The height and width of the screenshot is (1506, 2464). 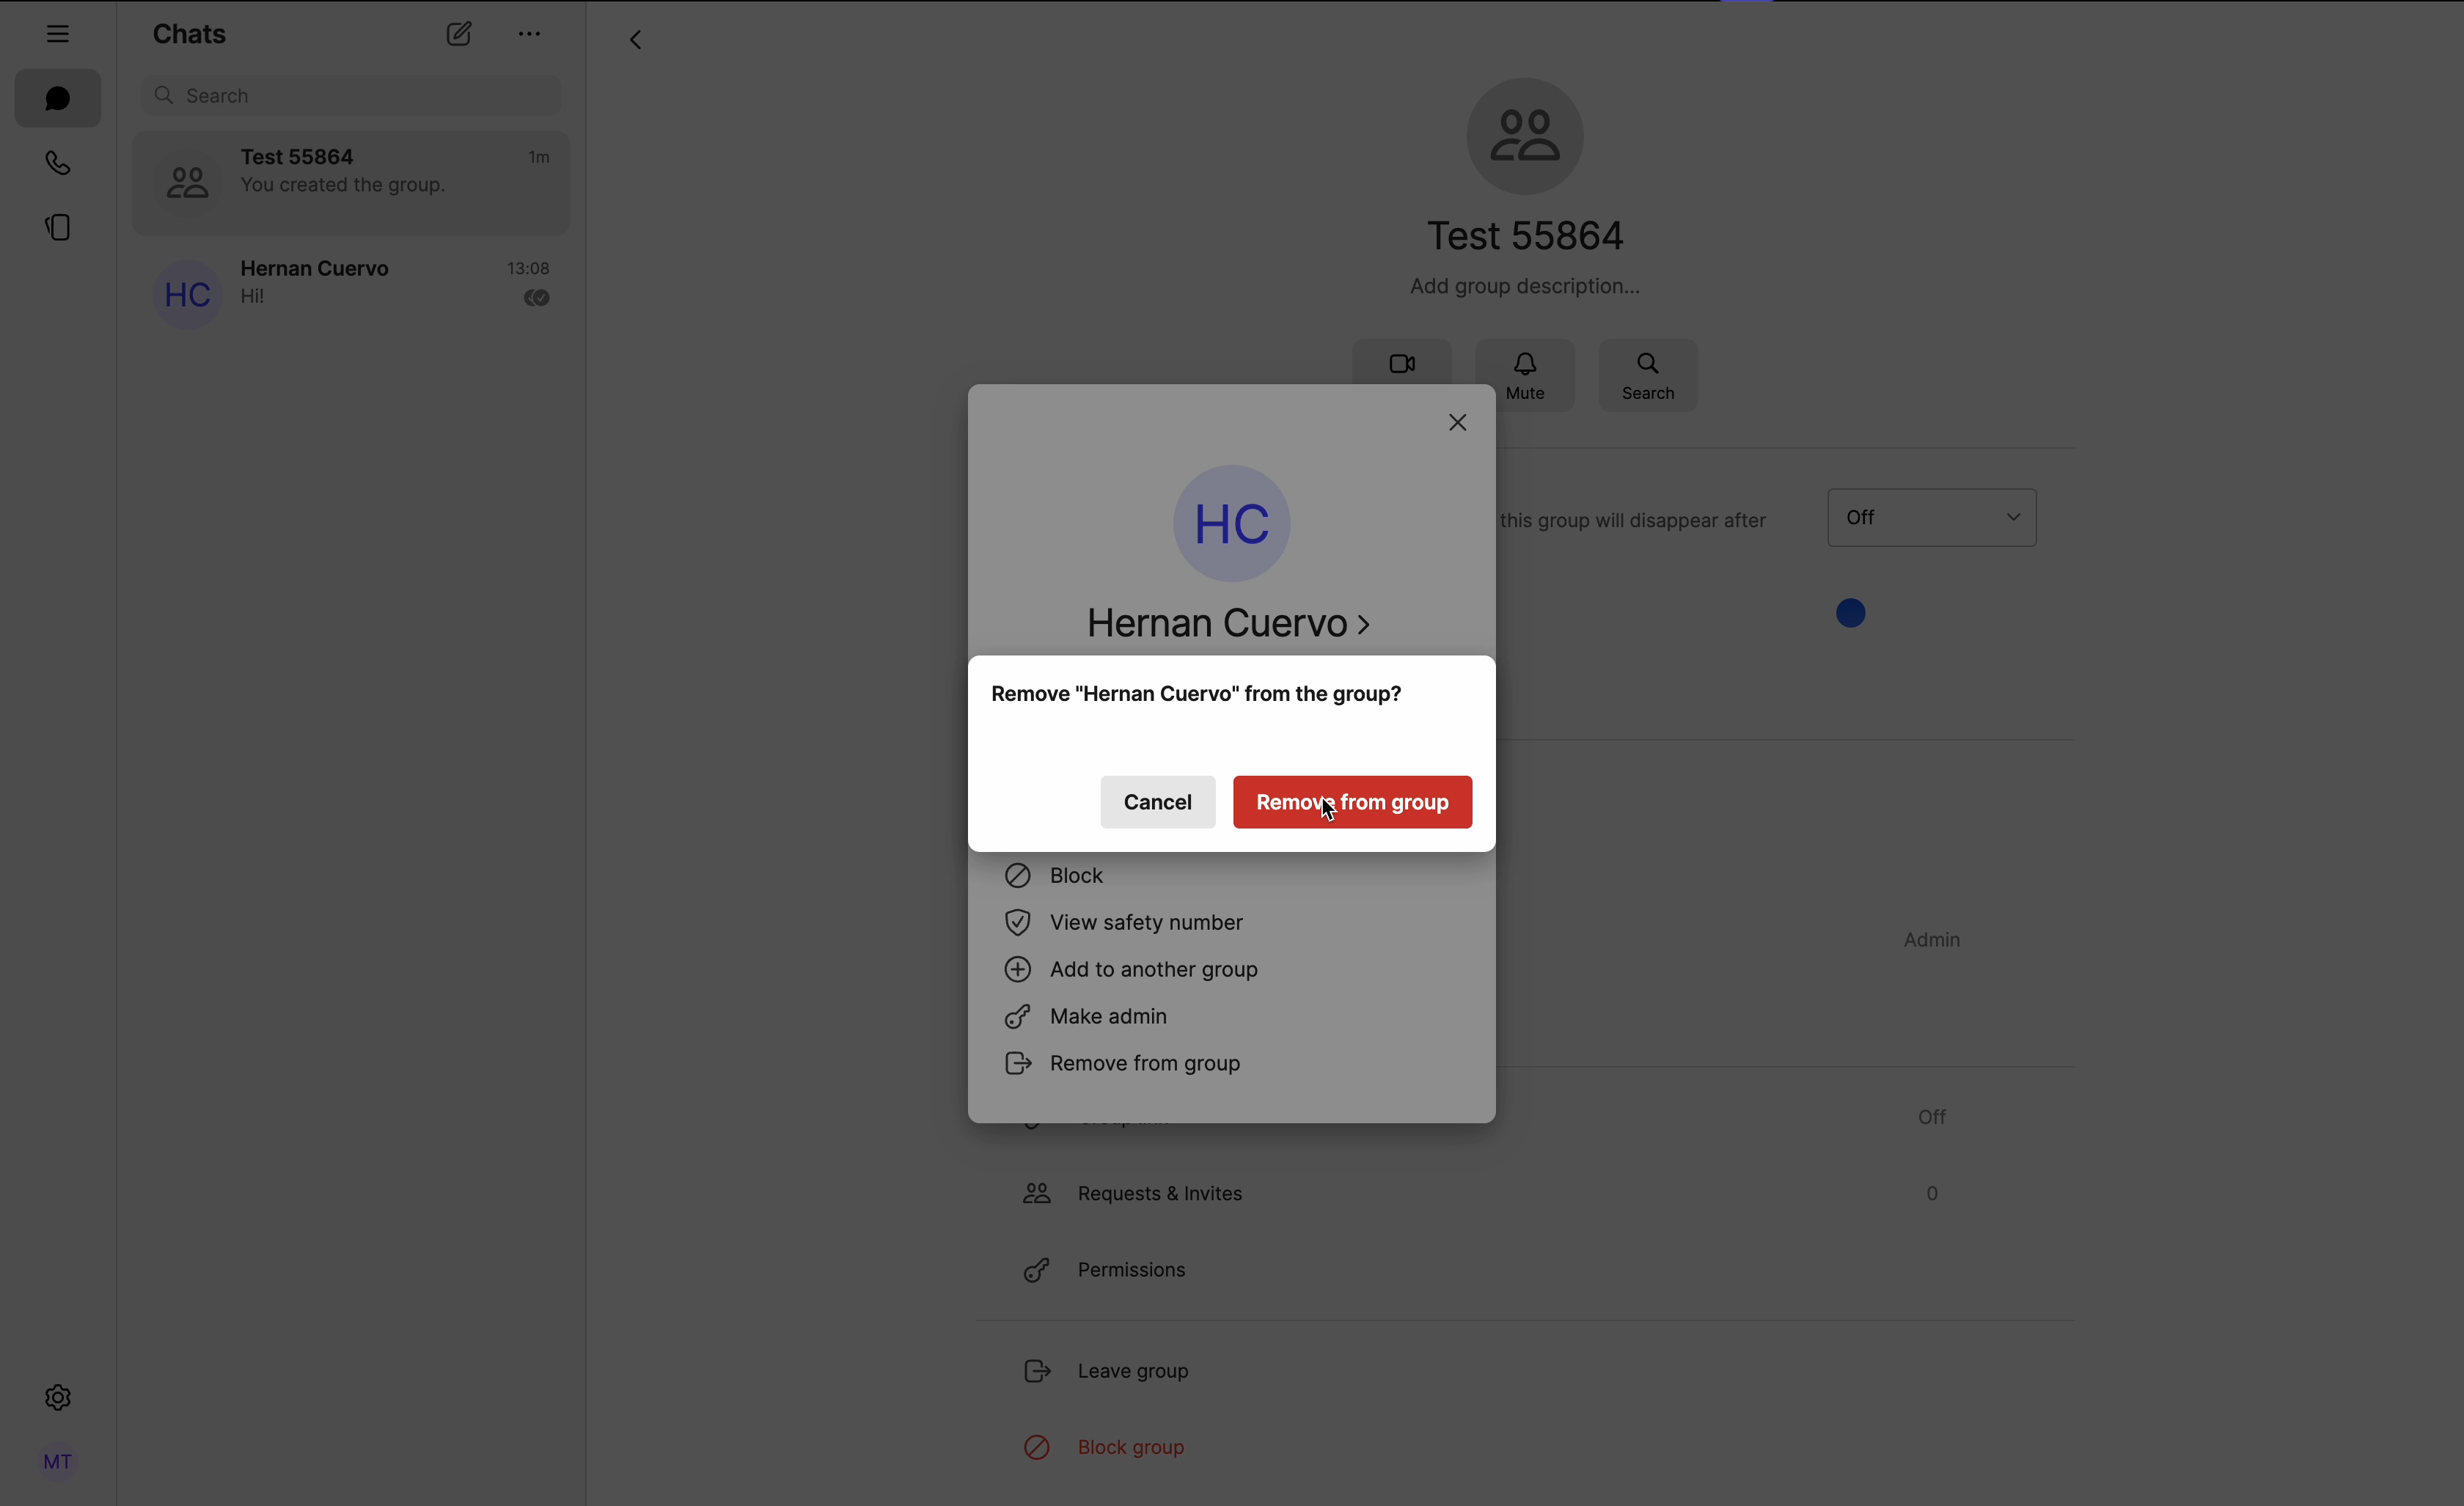 What do you see at coordinates (189, 32) in the screenshot?
I see `chats` at bounding box center [189, 32].